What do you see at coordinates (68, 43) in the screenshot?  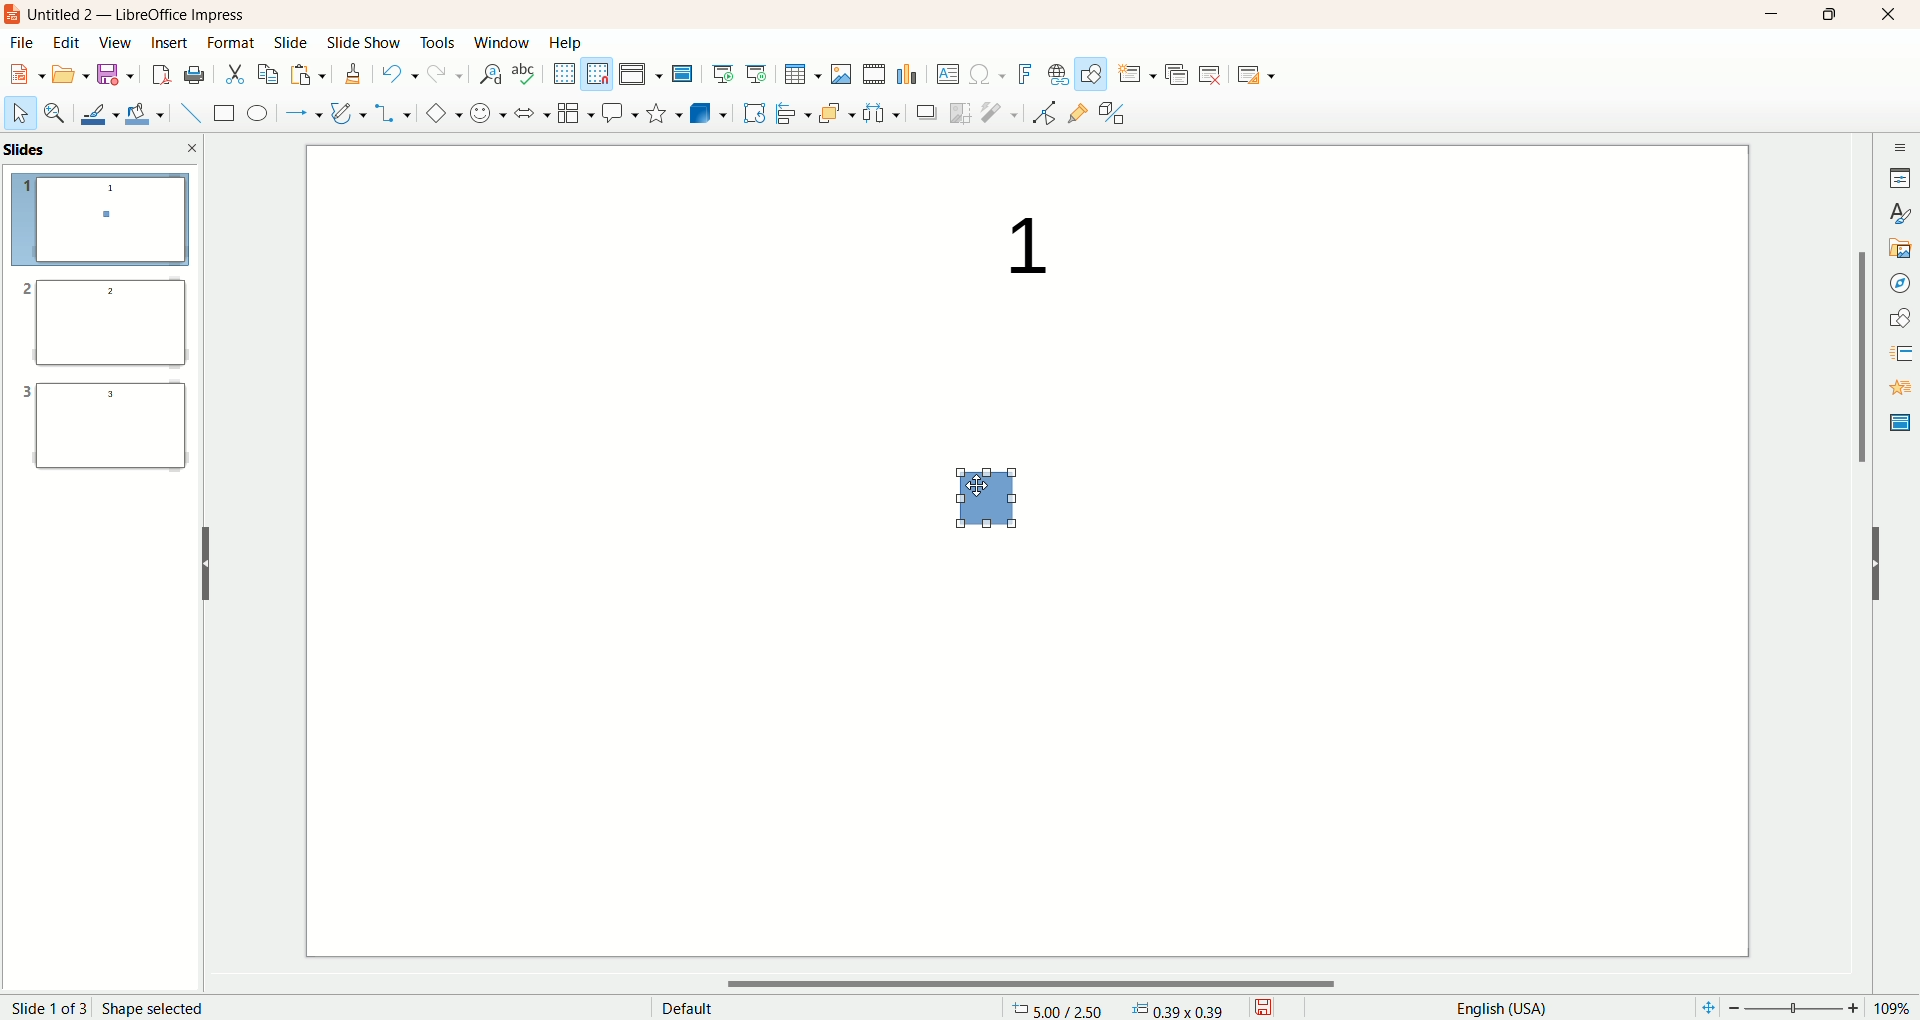 I see `edit` at bounding box center [68, 43].